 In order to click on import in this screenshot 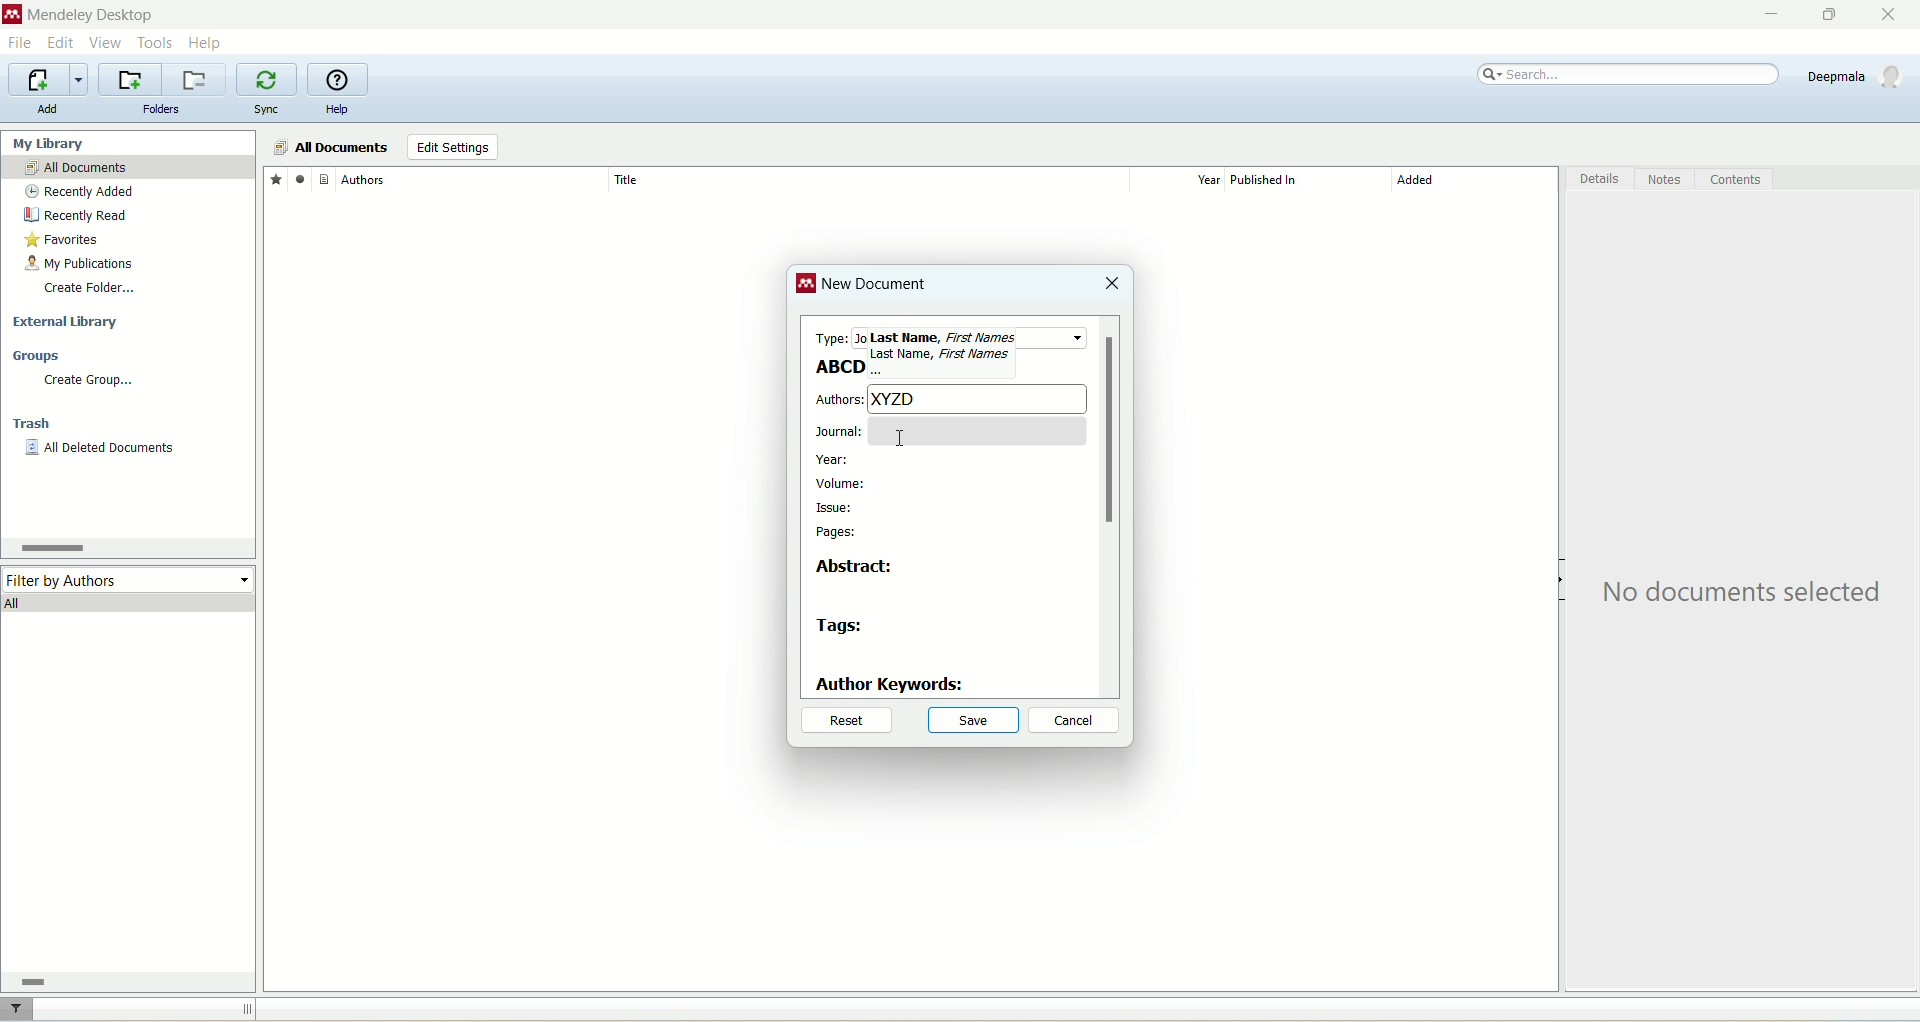, I will do `click(45, 80)`.